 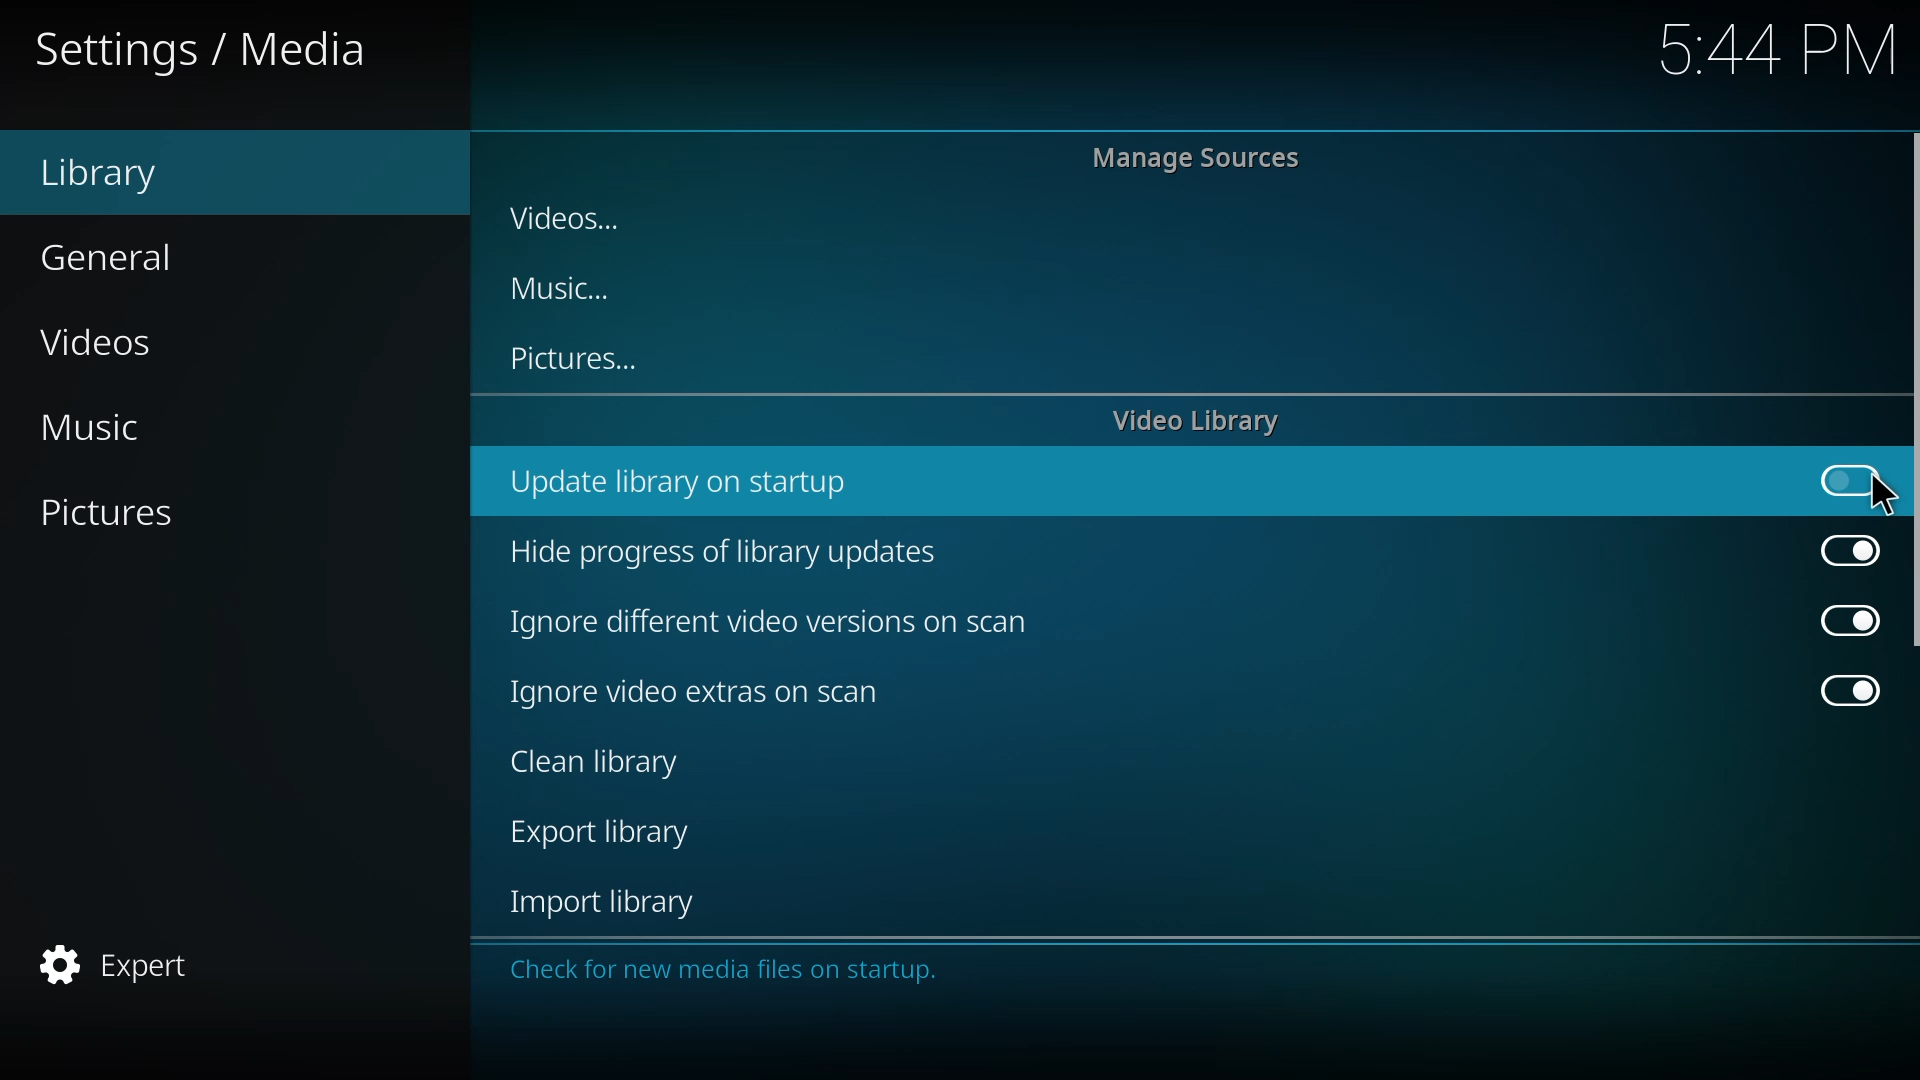 What do you see at coordinates (615, 830) in the screenshot?
I see `export library` at bounding box center [615, 830].